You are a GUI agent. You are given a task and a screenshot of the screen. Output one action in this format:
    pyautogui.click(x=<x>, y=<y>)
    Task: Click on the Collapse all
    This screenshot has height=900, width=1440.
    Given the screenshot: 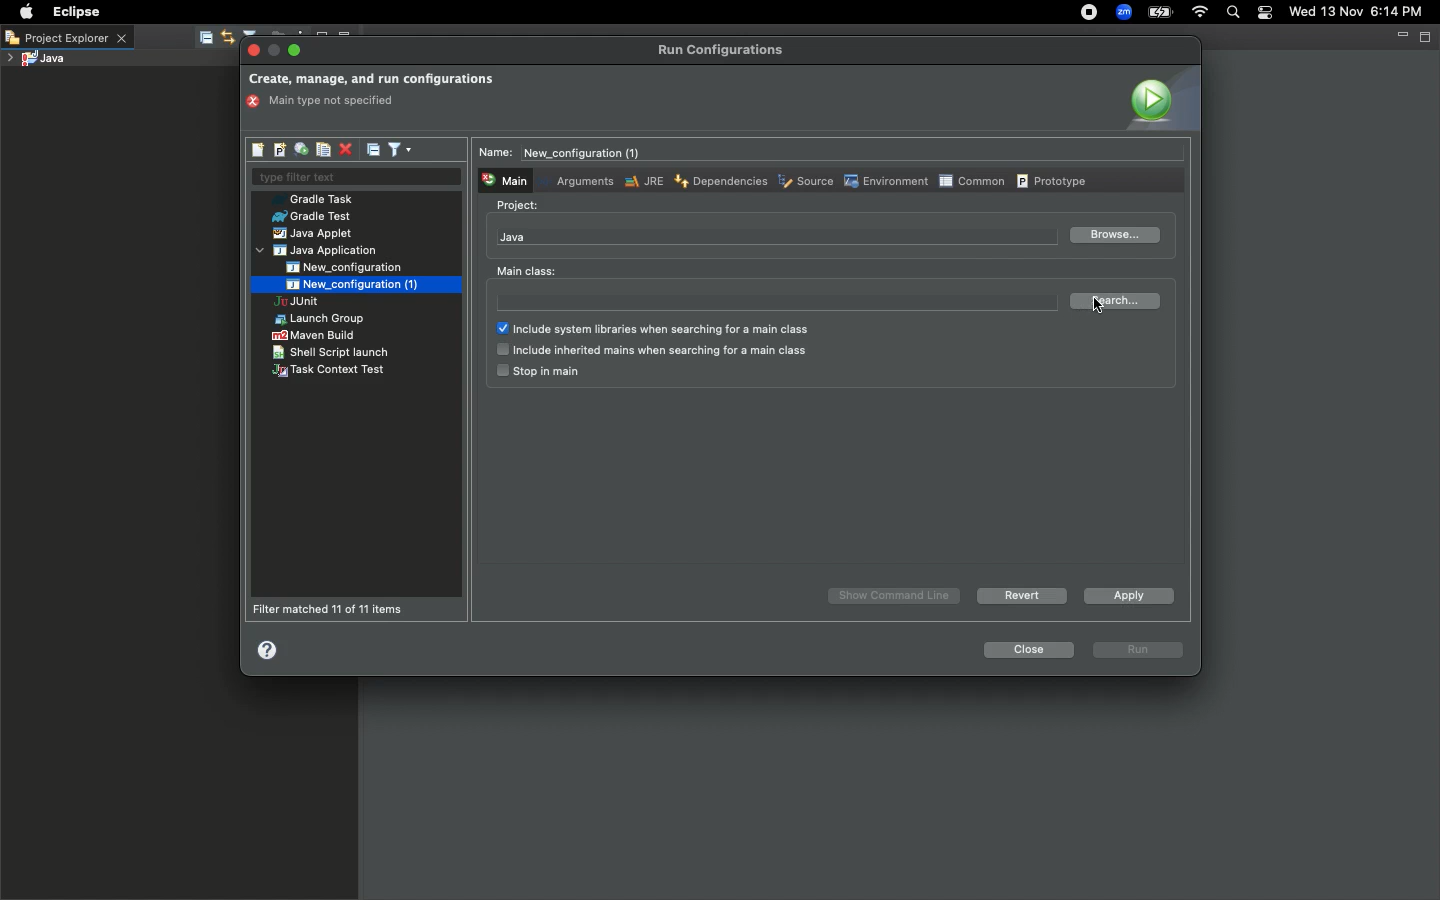 What is the action you would take?
    pyautogui.click(x=374, y=149)
    